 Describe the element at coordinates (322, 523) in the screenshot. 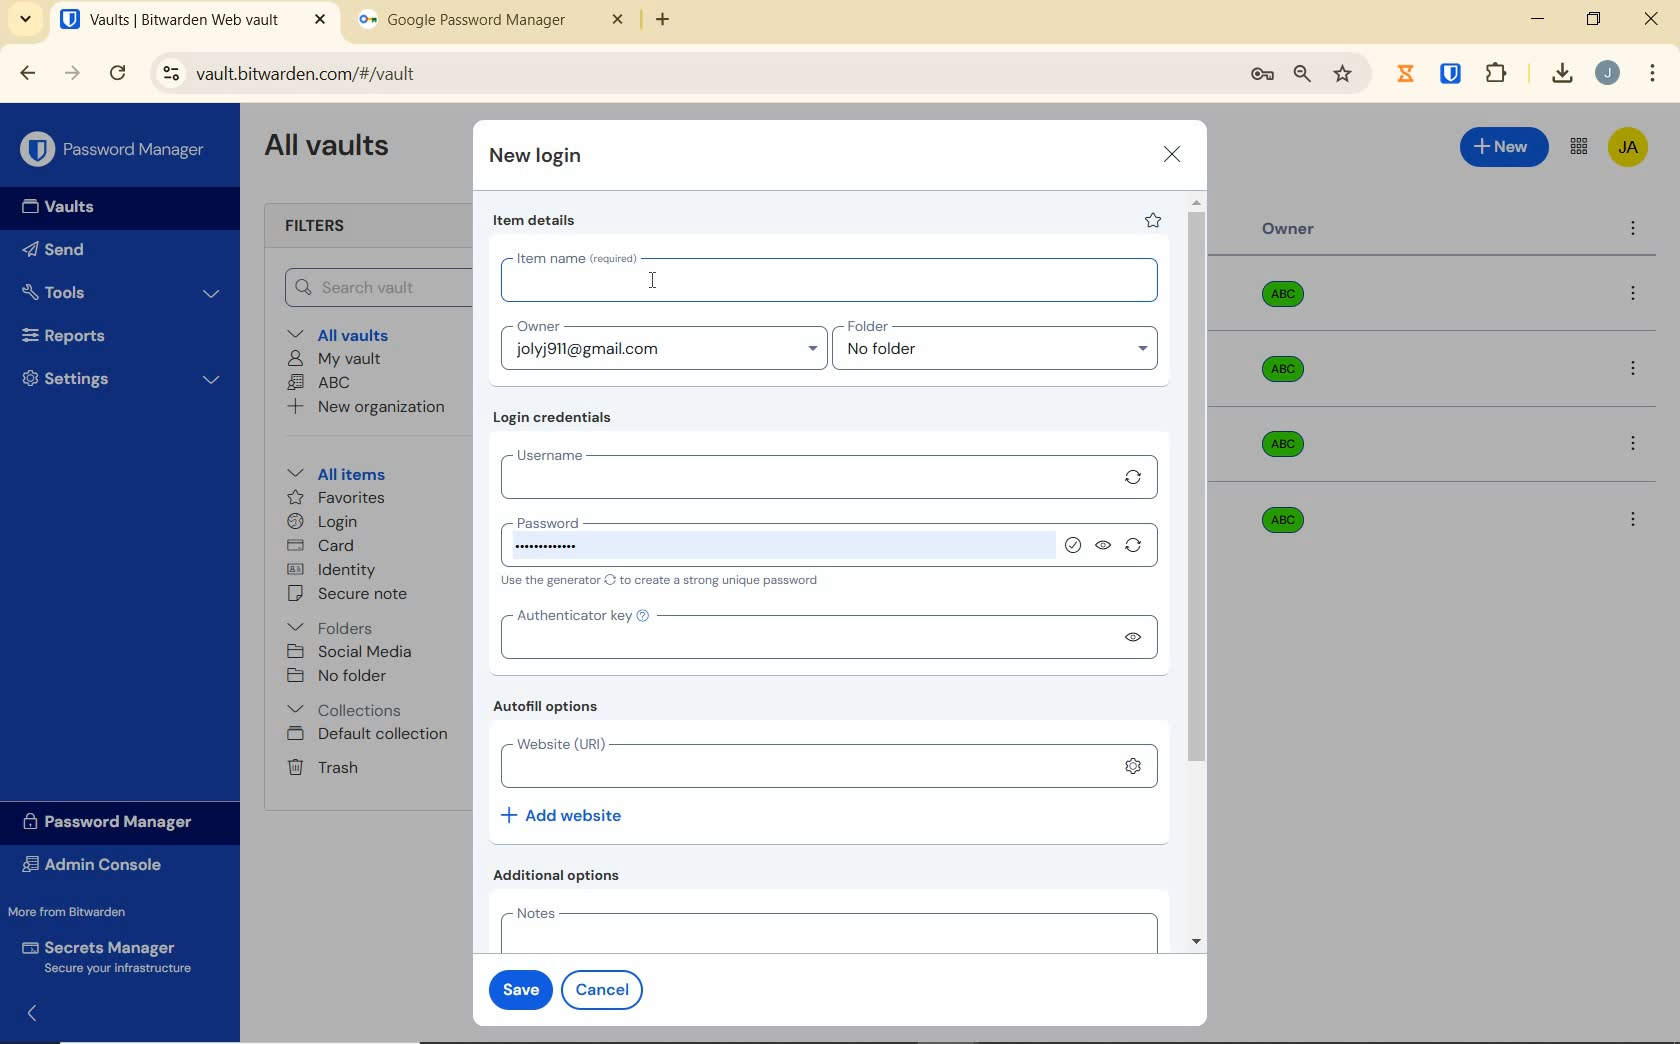

I see `login` at that location.